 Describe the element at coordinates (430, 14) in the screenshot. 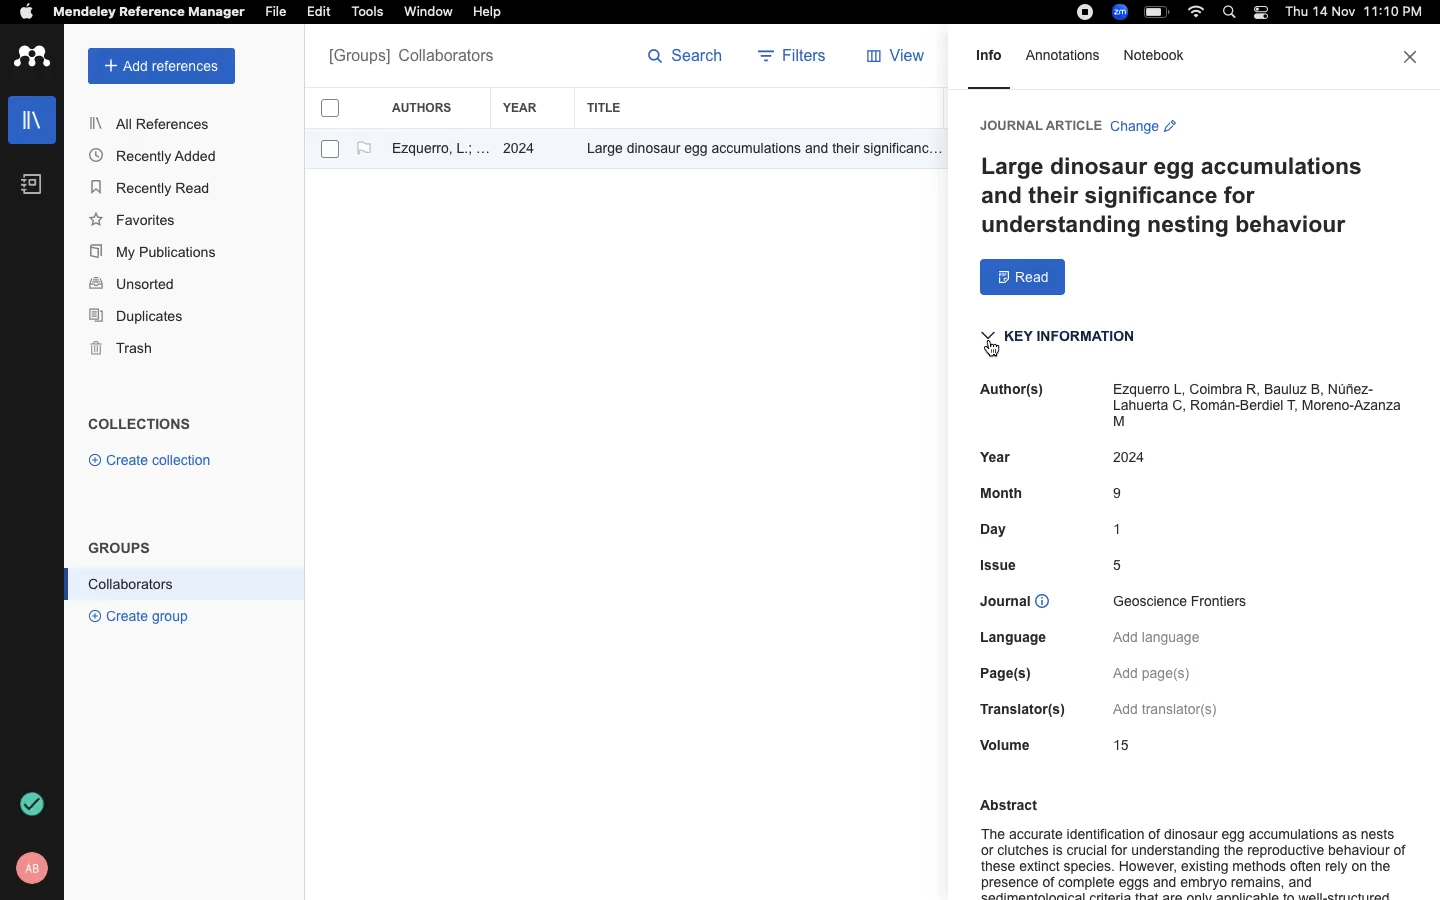

I see `‘Window` at that location.